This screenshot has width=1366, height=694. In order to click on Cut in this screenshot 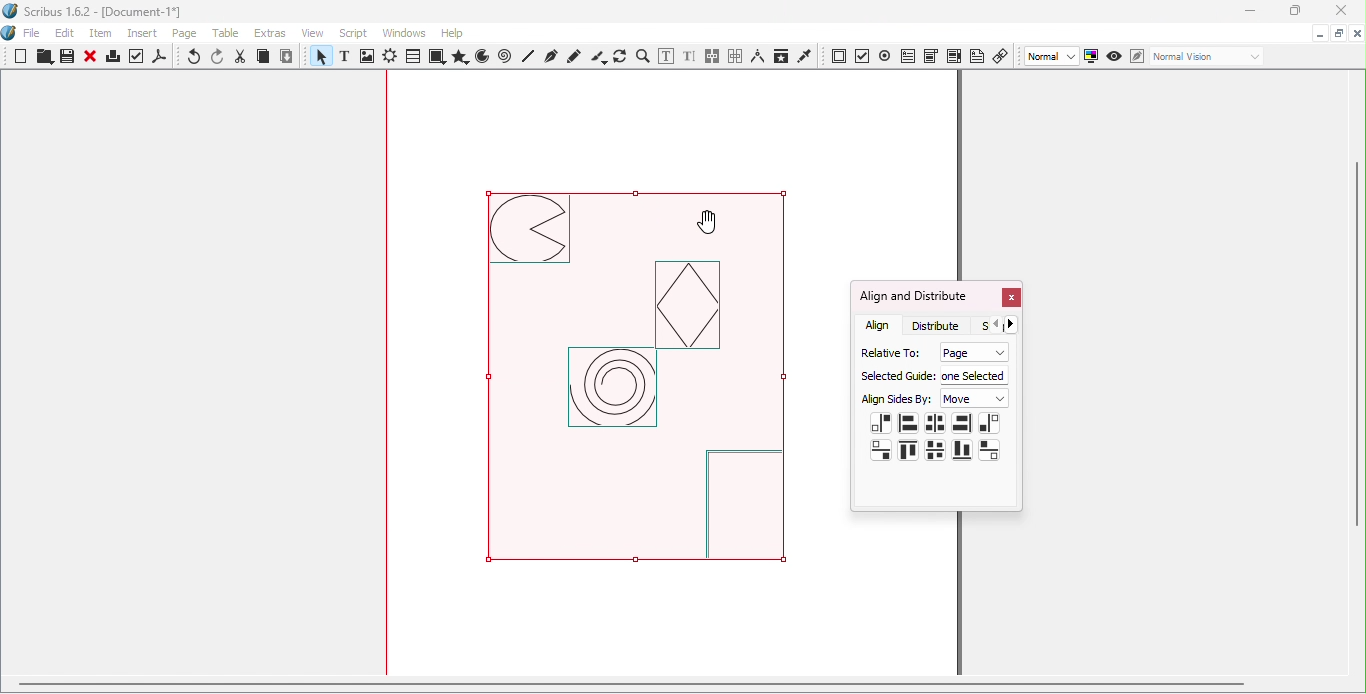, I will do `click(241, 57)`.